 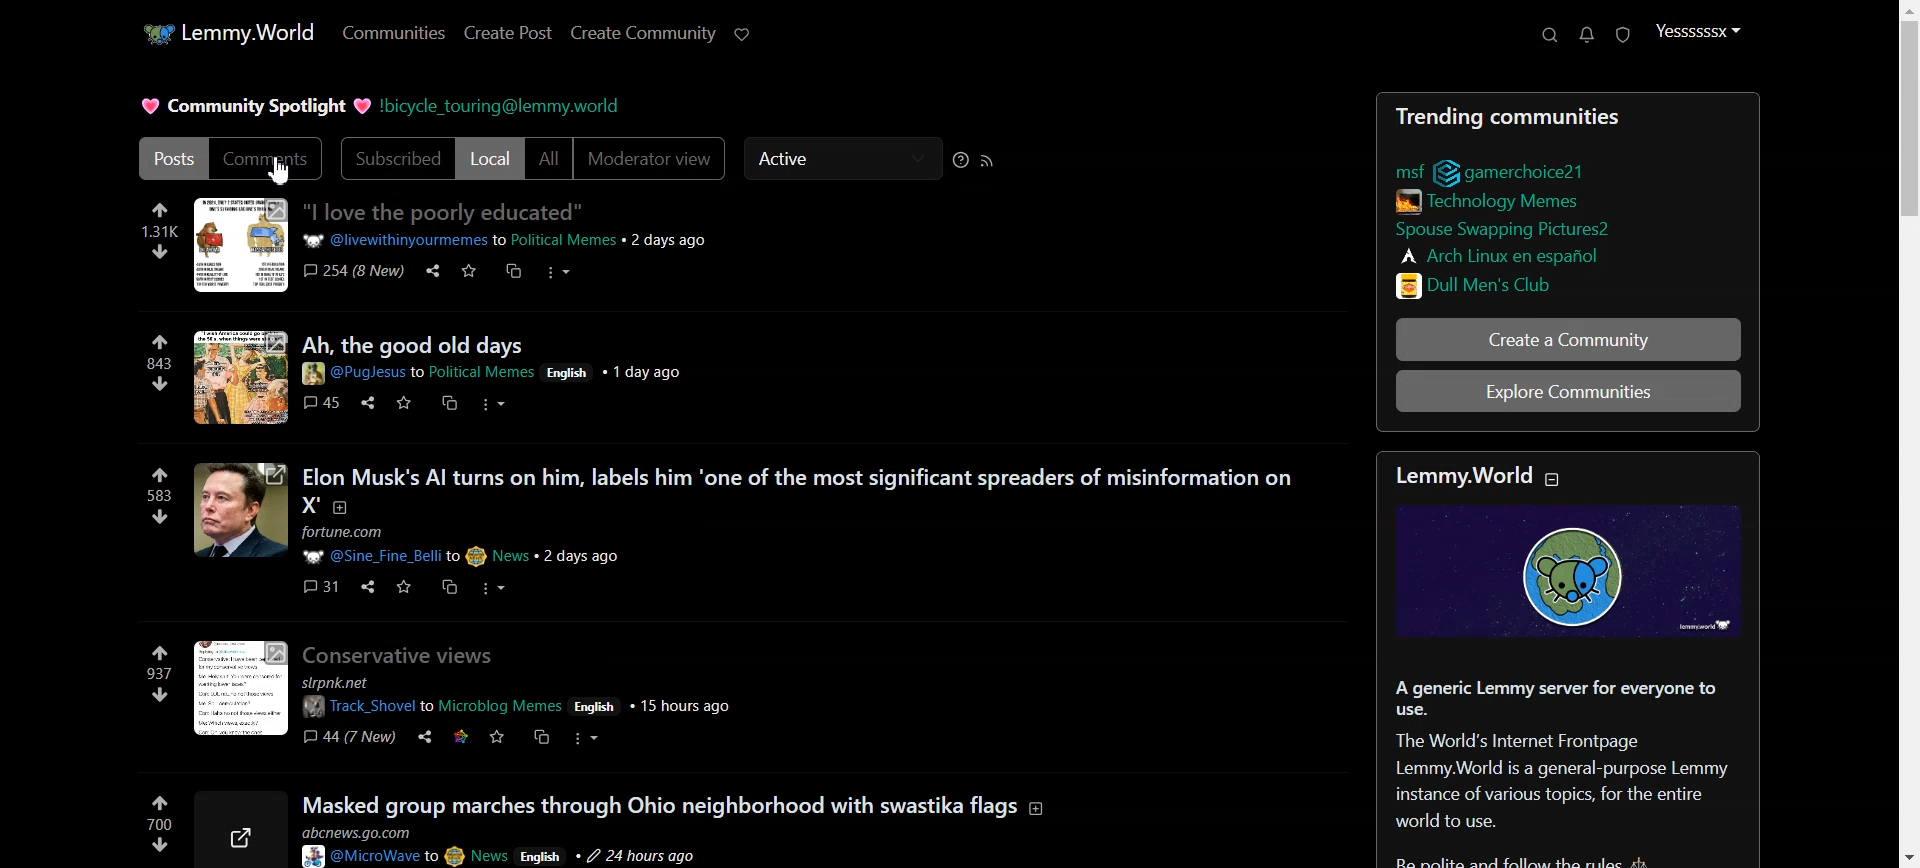 What do you see at coordinates (557, 270) in the screenshot?
I see `more` at bounding box center [557, 270].